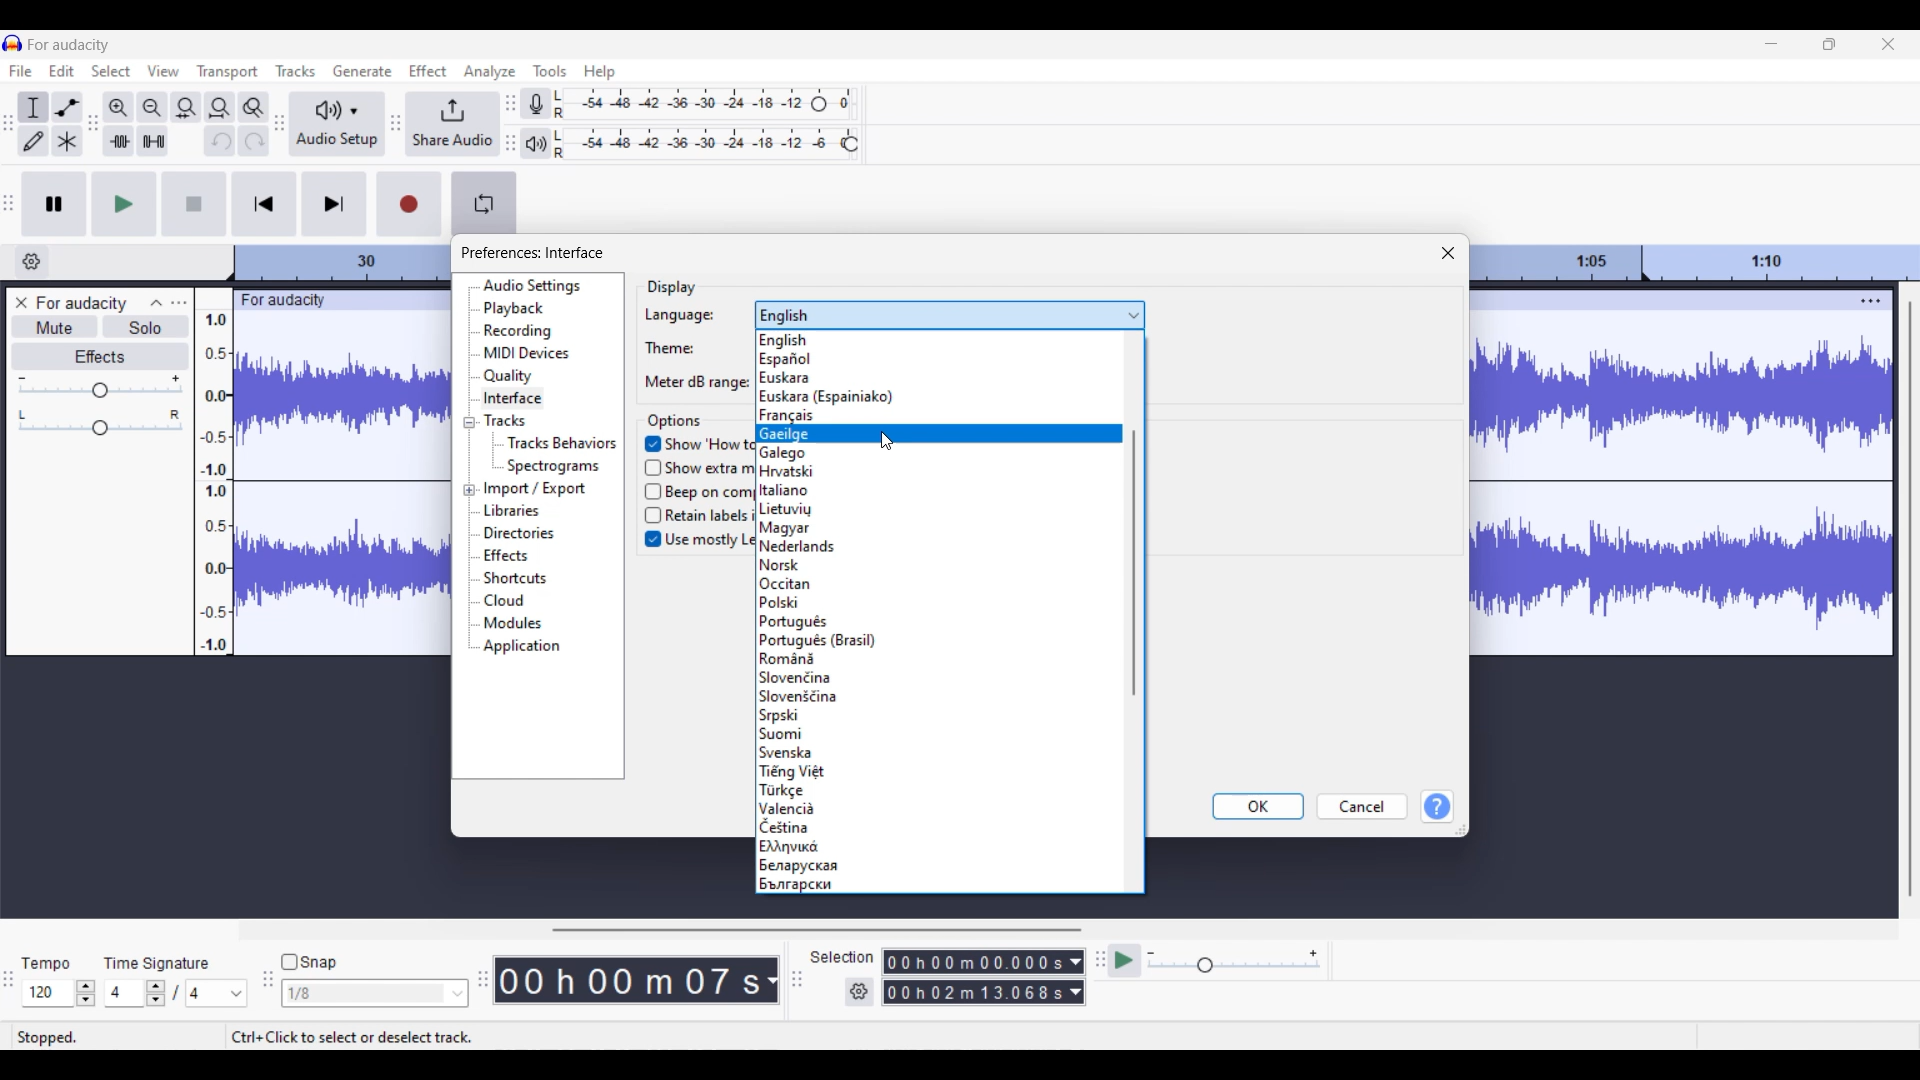 The image size is (1920, 1080). I want to click on Analyze menu, so click(490, 72).